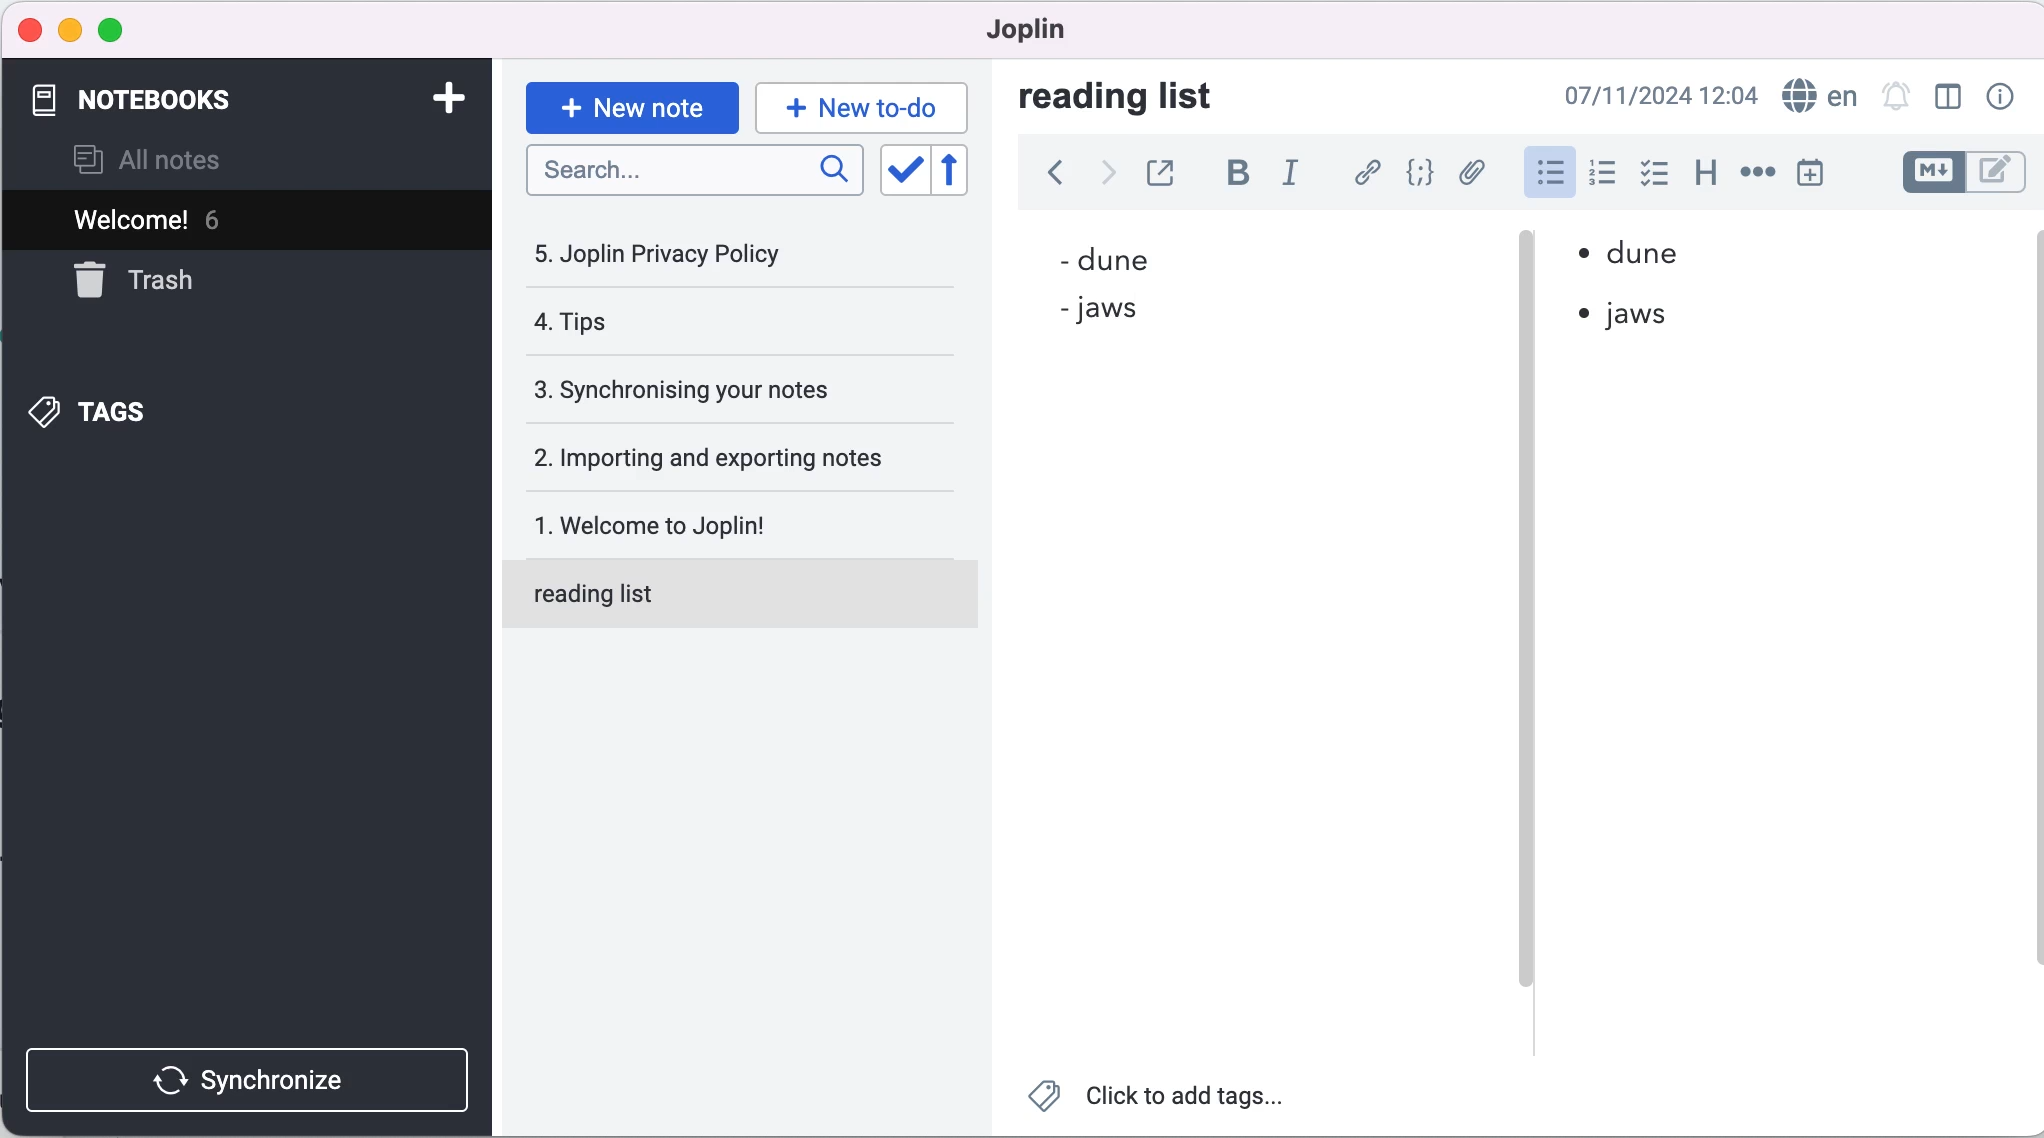  I want to click on horizontal rule, so click(1757, 175).